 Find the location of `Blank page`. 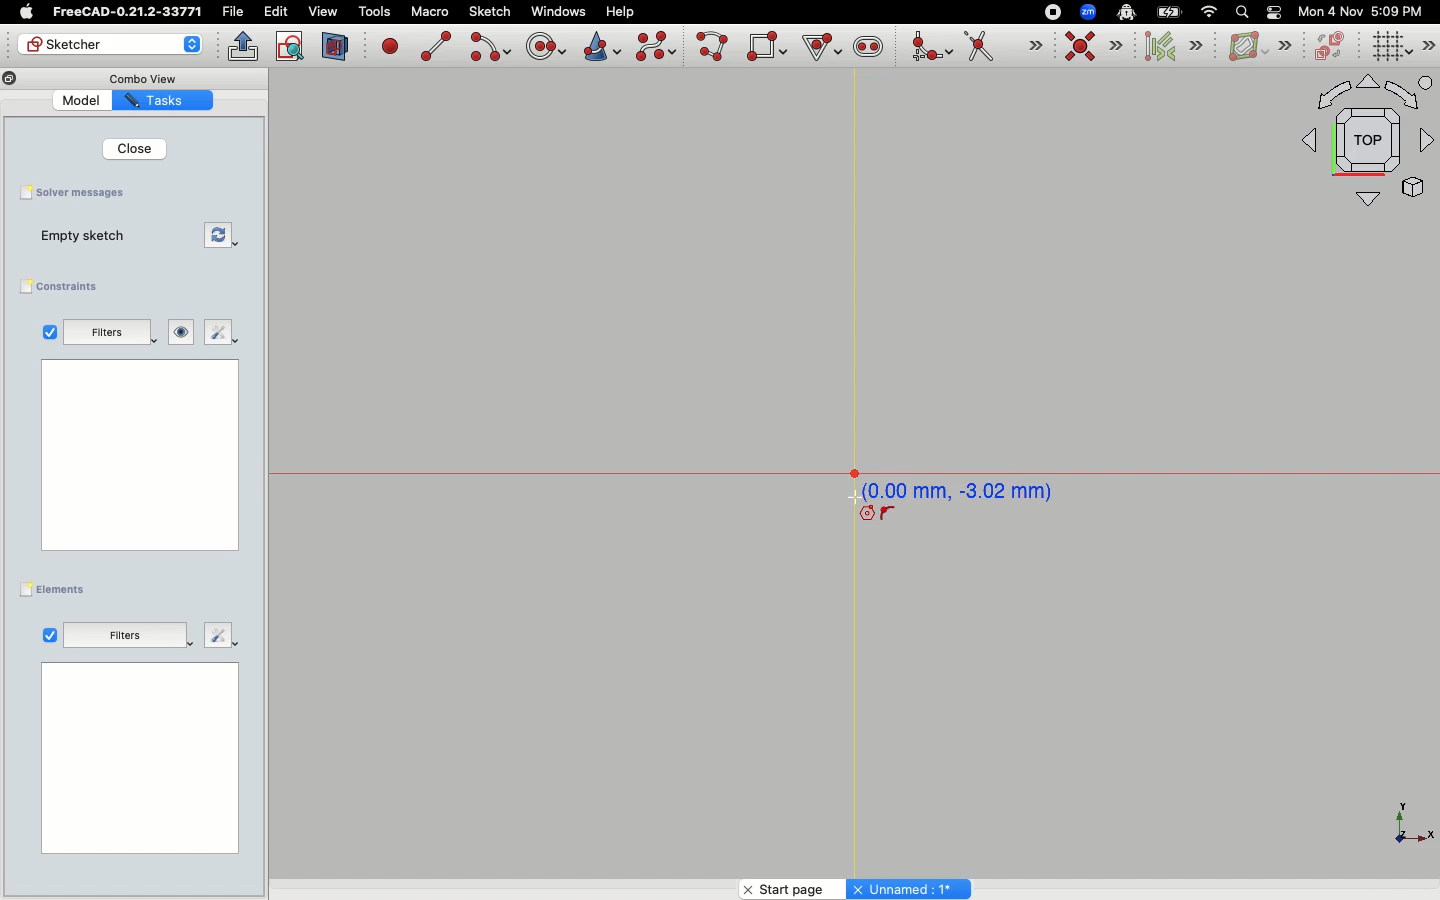

Blank page is located at coordinates (140, 759).